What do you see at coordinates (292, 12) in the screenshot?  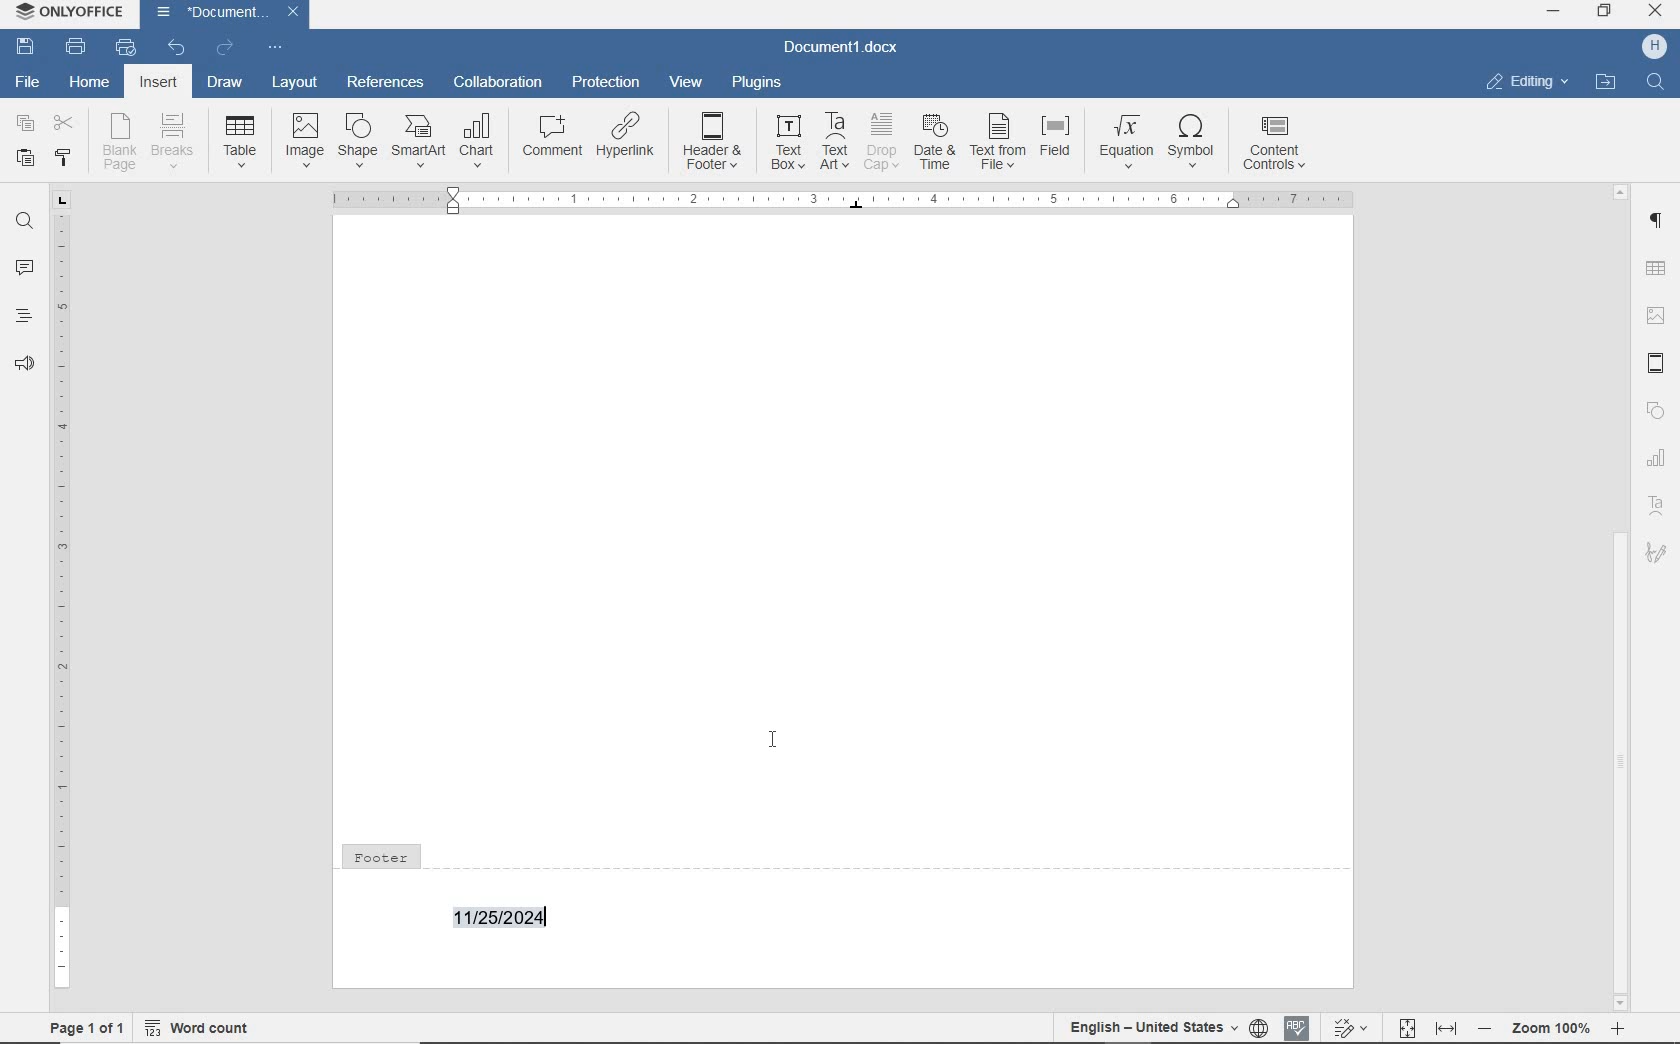 I see `Close` at bounding box center [292, 12].